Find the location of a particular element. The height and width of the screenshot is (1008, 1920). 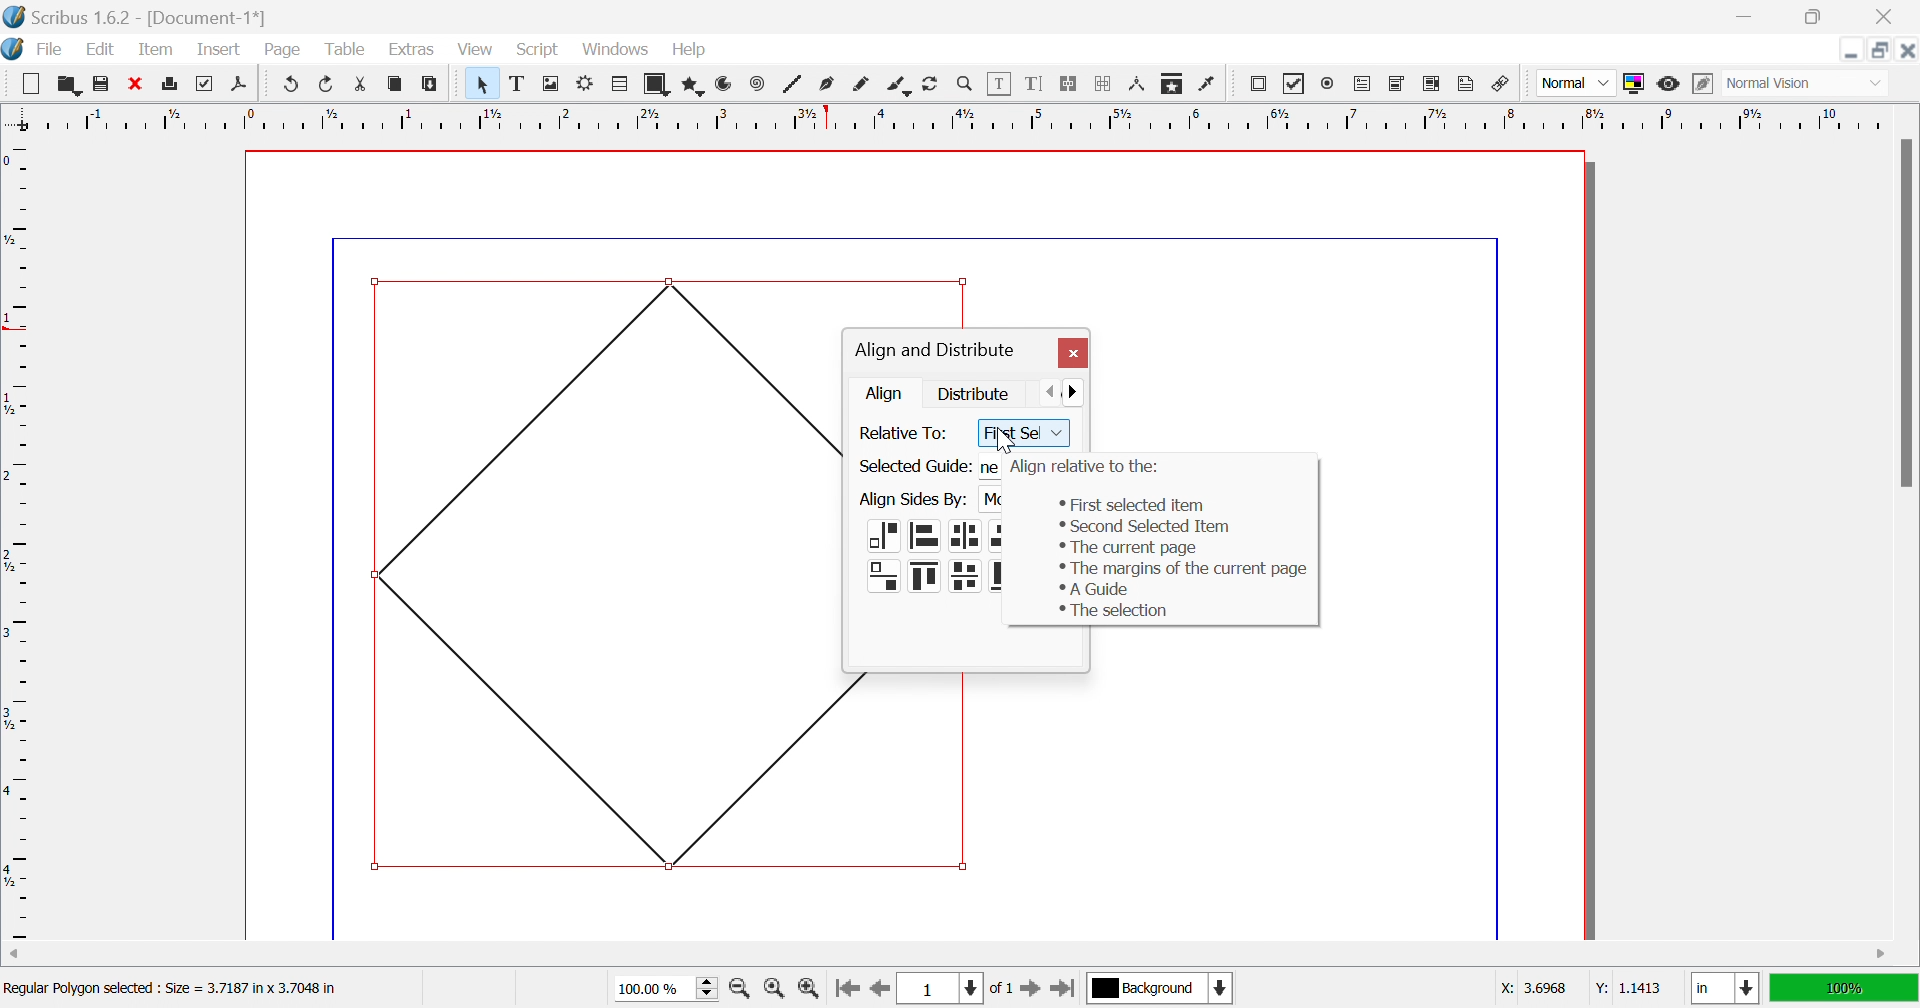

normal vision is located at coordinates (1791, 84).